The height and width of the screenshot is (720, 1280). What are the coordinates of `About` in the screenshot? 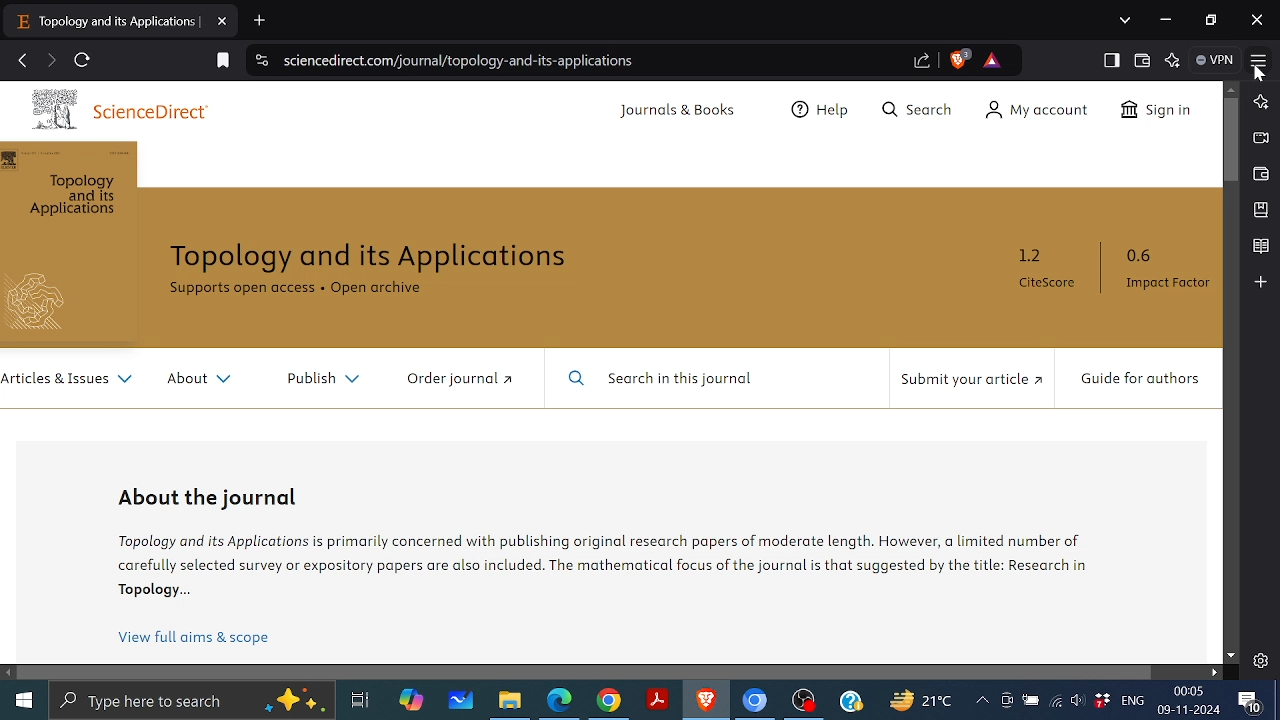 It's located at (201, 379).